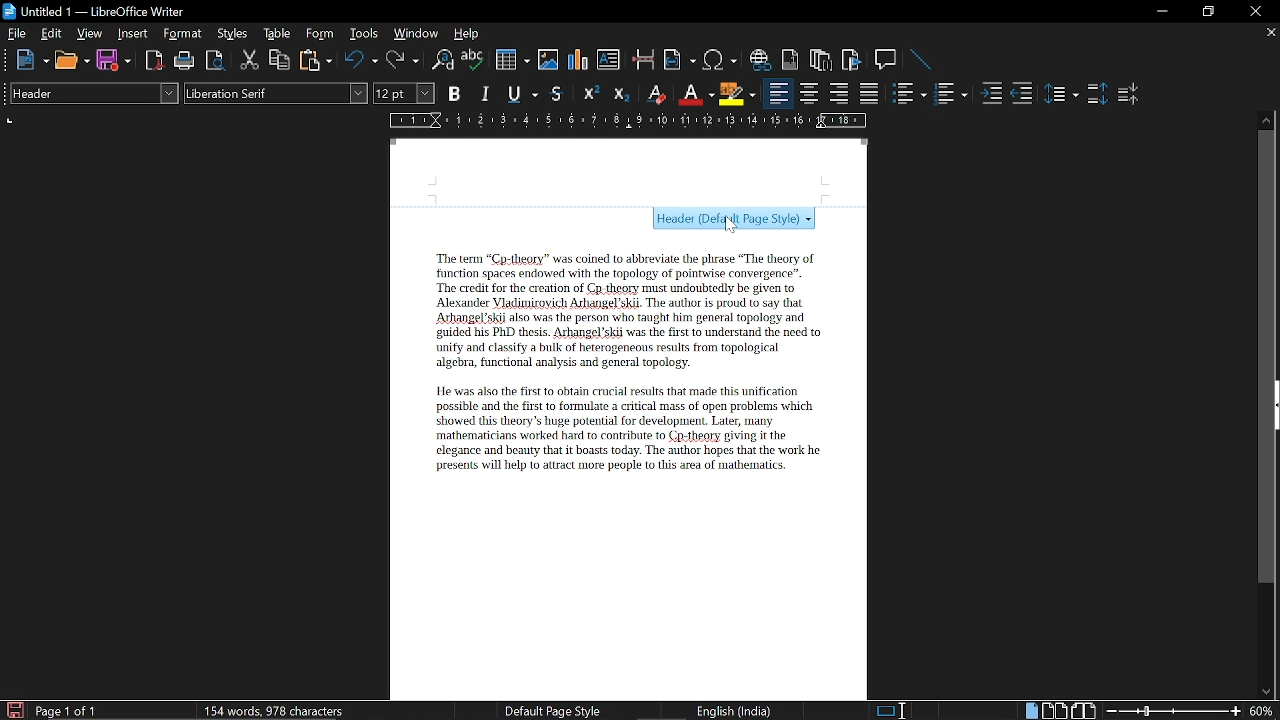 This screenshot has height=720, width=1280. I want to click on Move down, so click(1265, 692).